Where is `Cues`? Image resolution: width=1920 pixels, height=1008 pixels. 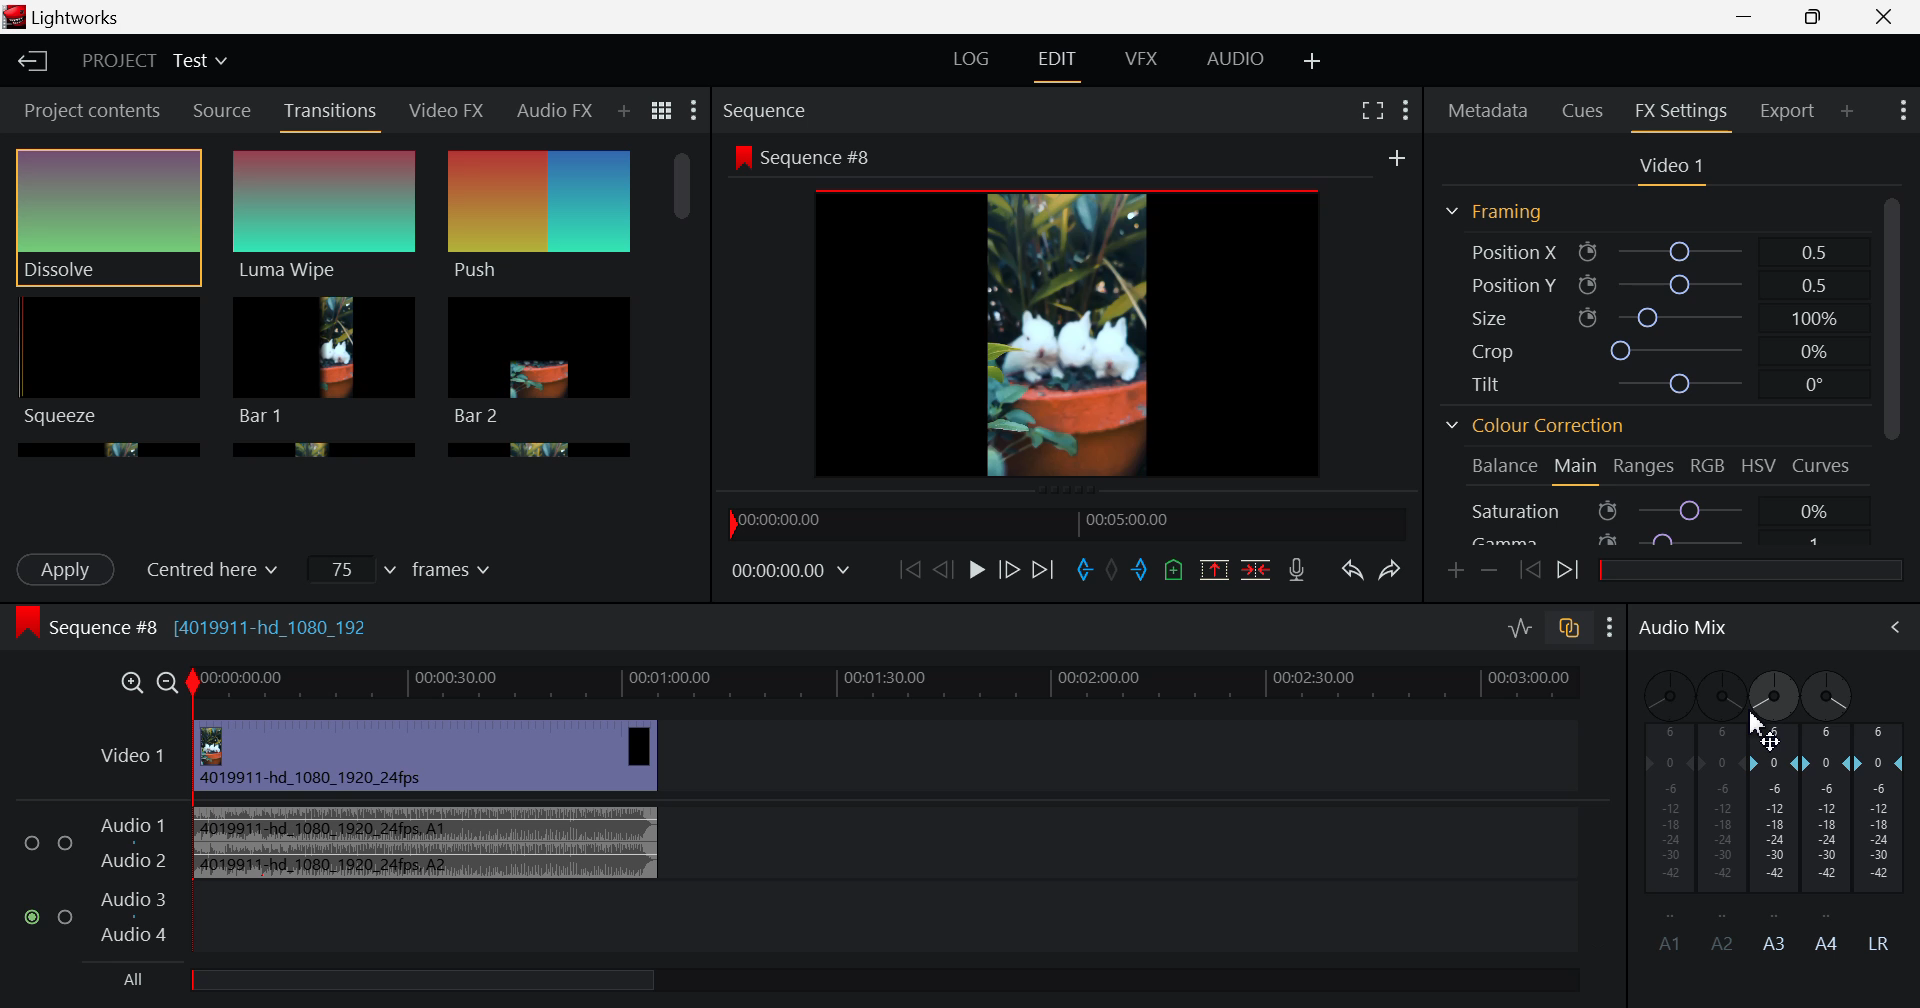
Cues is located at coordinates (1584, 111).